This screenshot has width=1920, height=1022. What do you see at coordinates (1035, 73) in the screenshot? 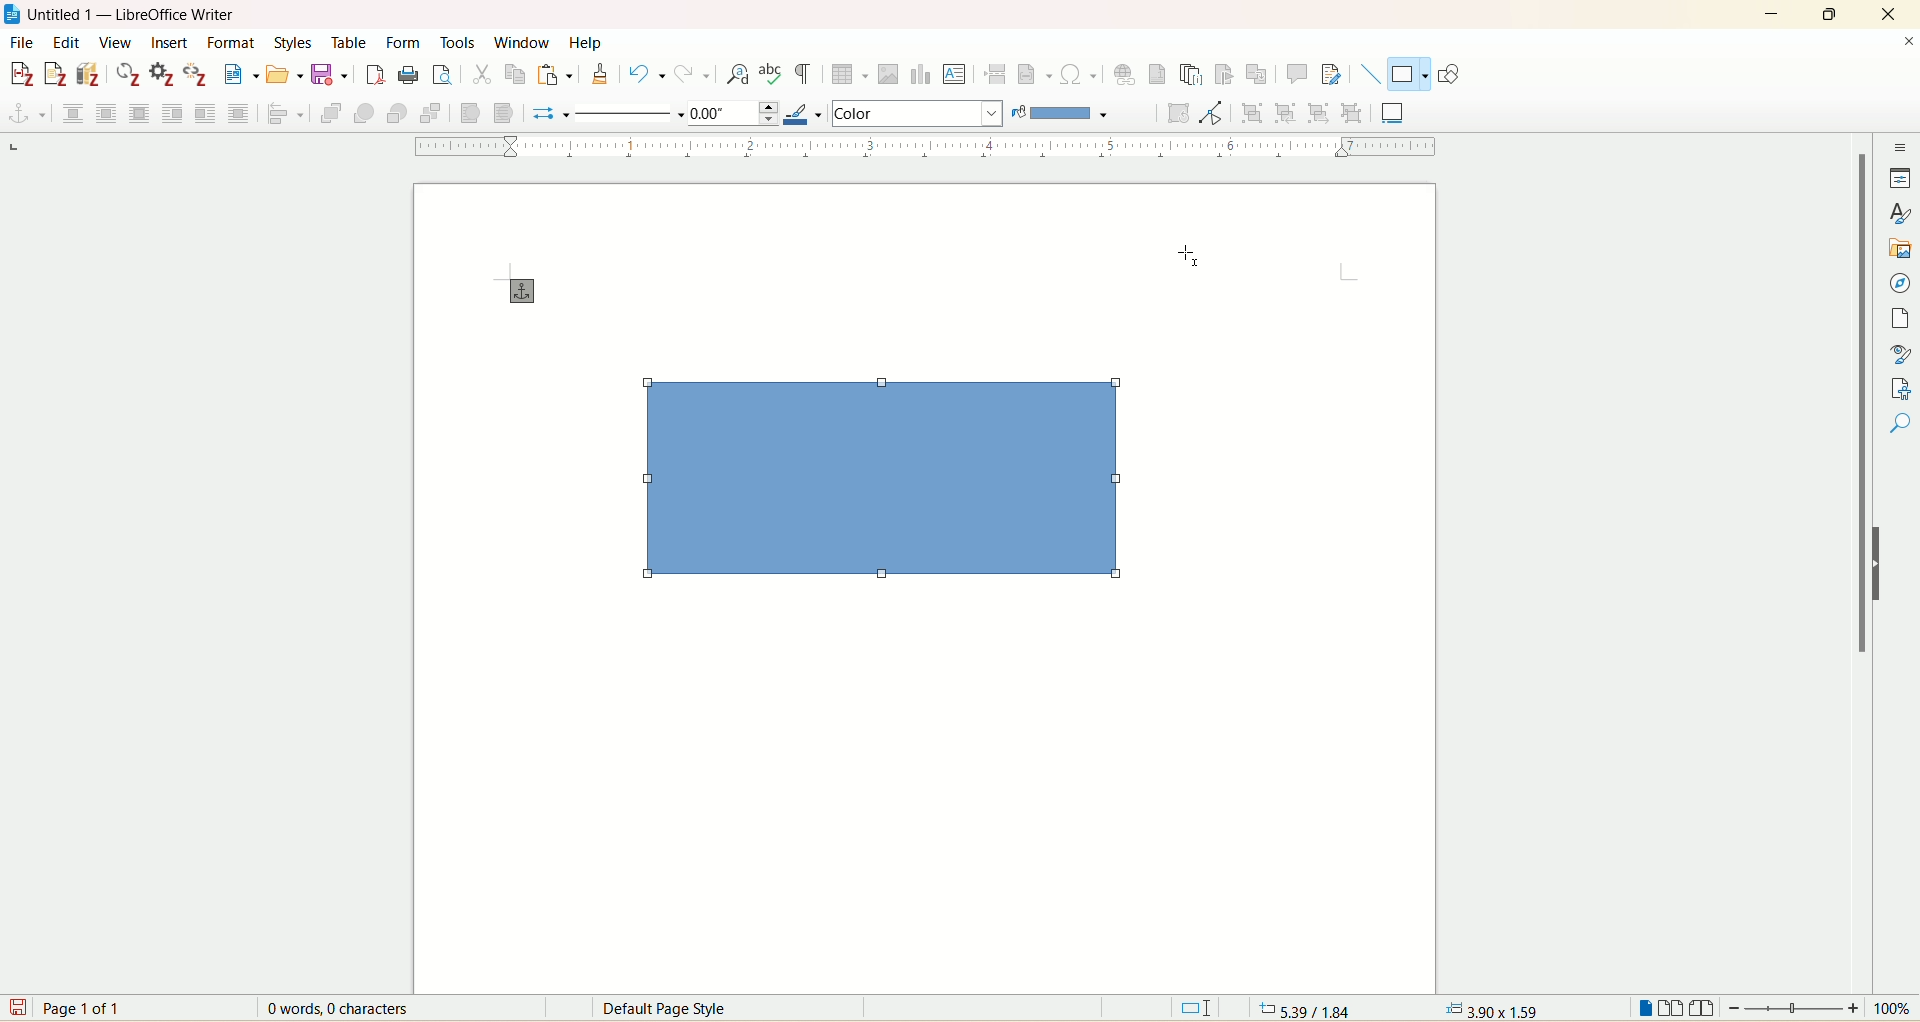
I see `insert field ` at bounding box center [1035, 73].